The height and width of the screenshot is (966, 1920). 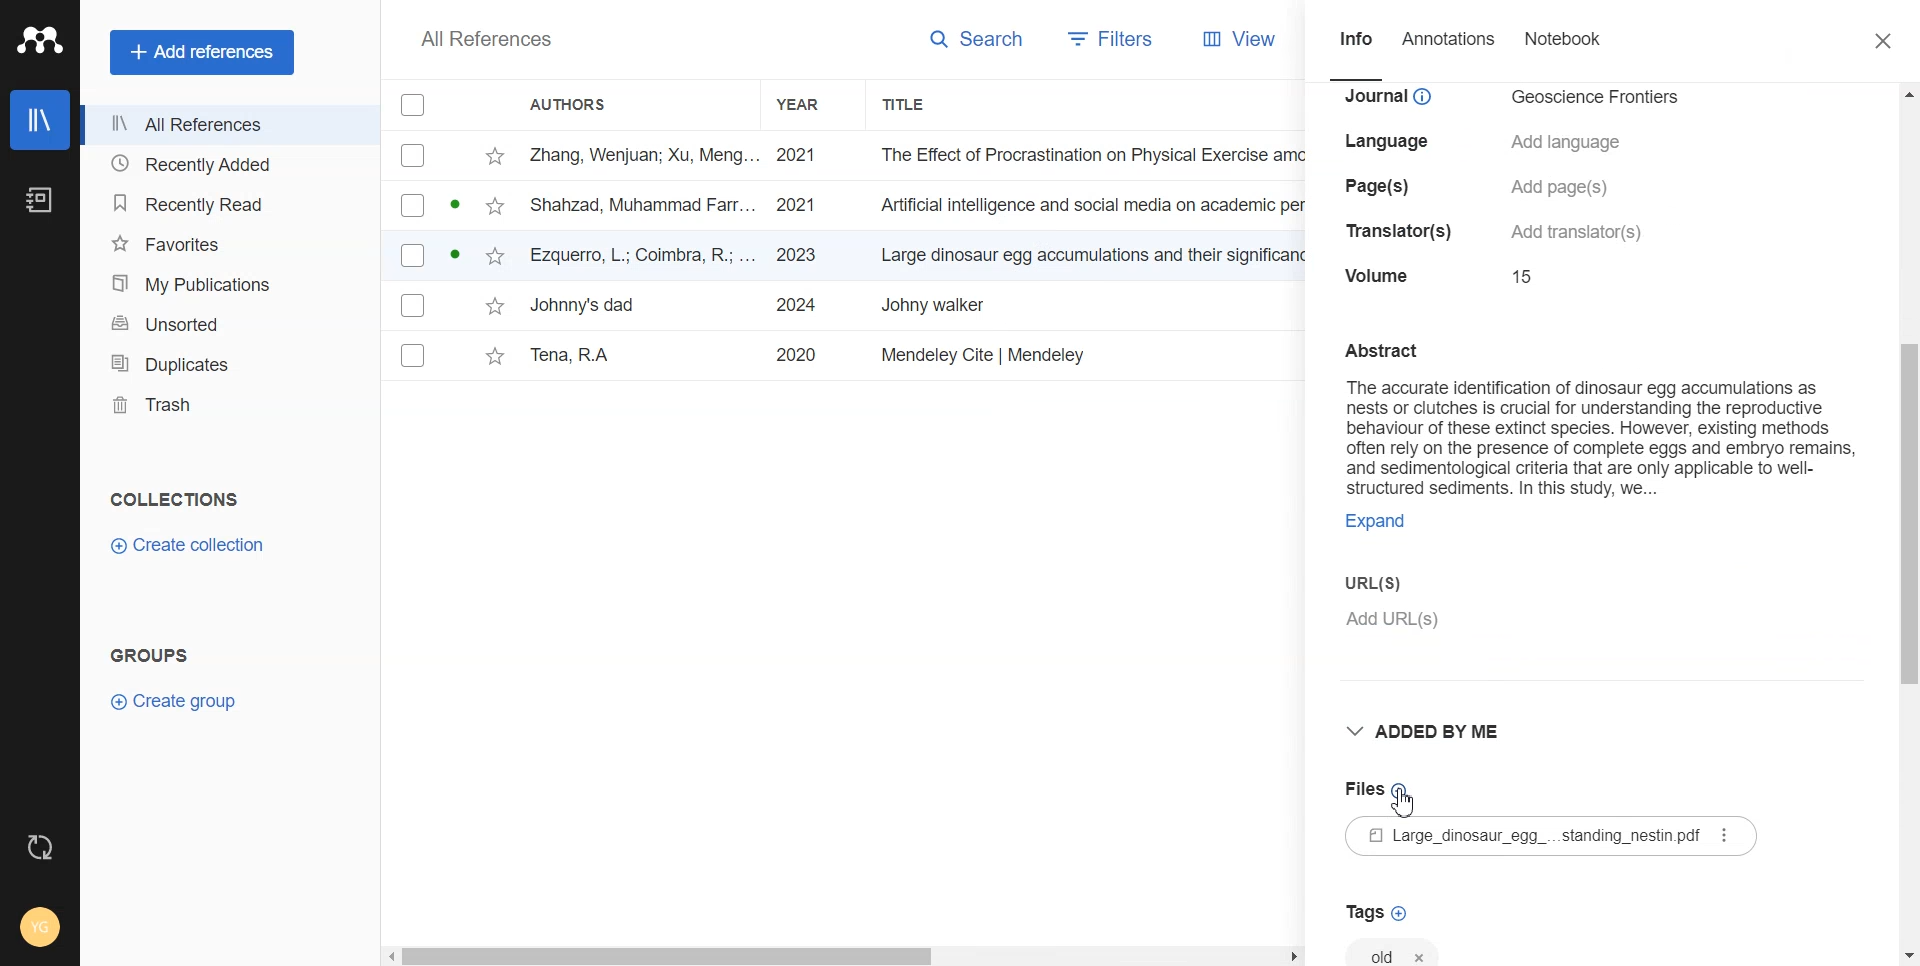 What do you see at coordinates (175, 701) in the screenshot?
I see `Create Group` at bounding box center [175, 701].